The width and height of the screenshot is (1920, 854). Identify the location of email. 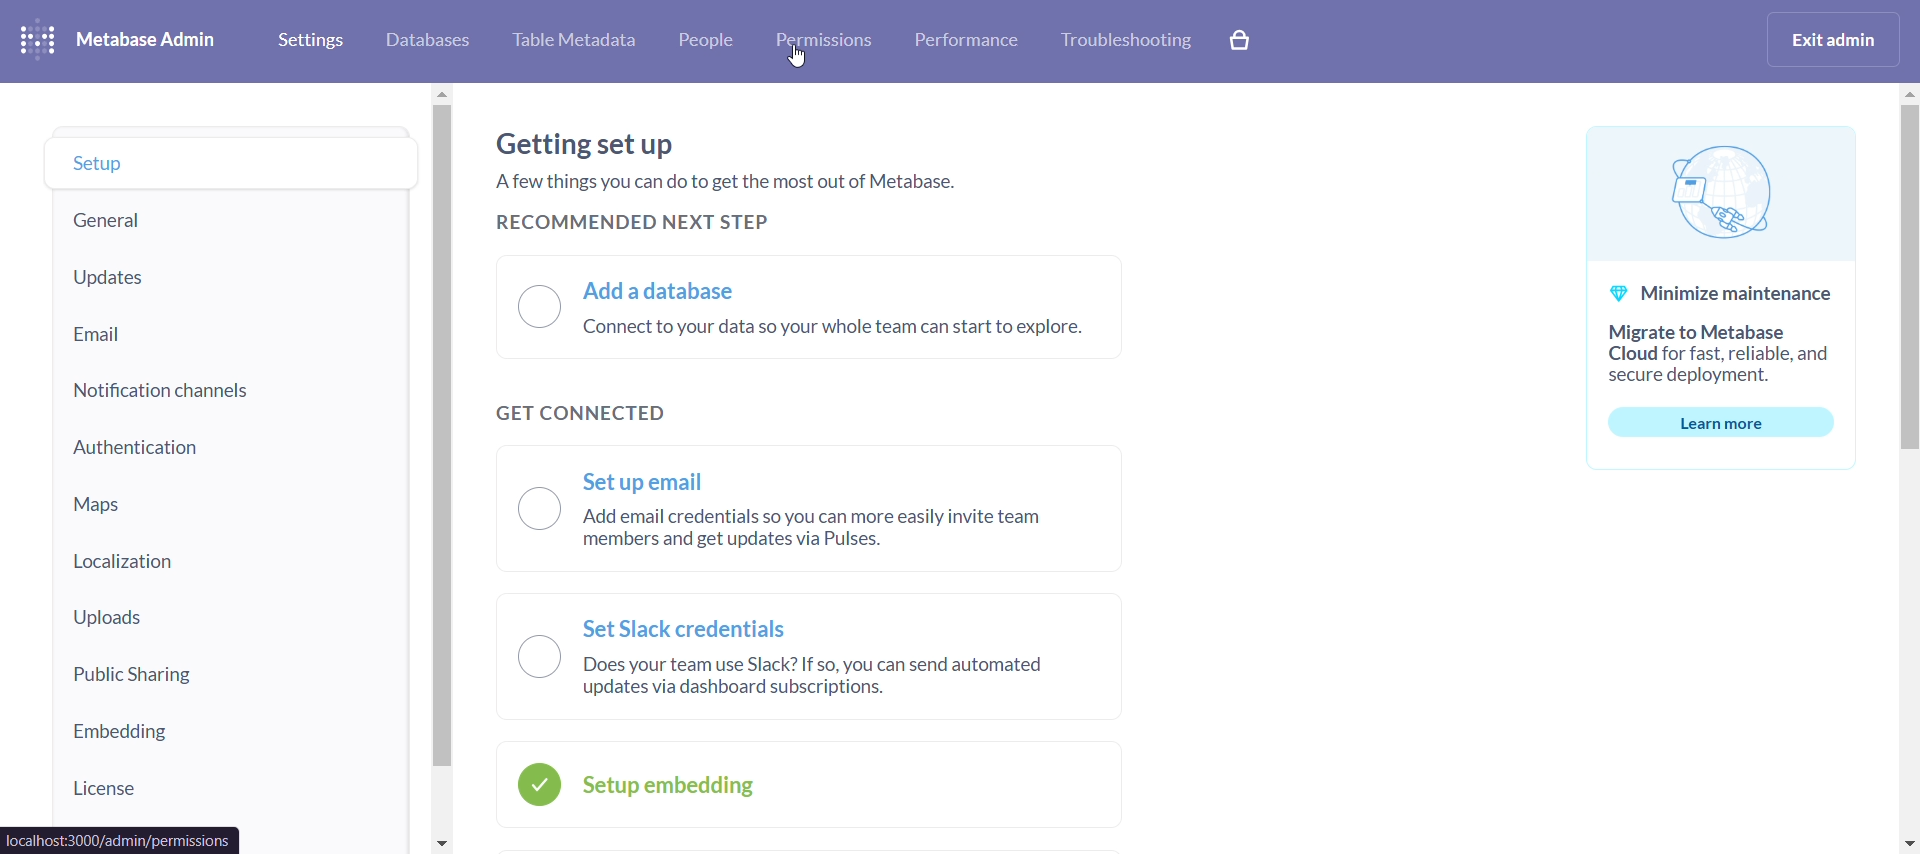
(225, 328).